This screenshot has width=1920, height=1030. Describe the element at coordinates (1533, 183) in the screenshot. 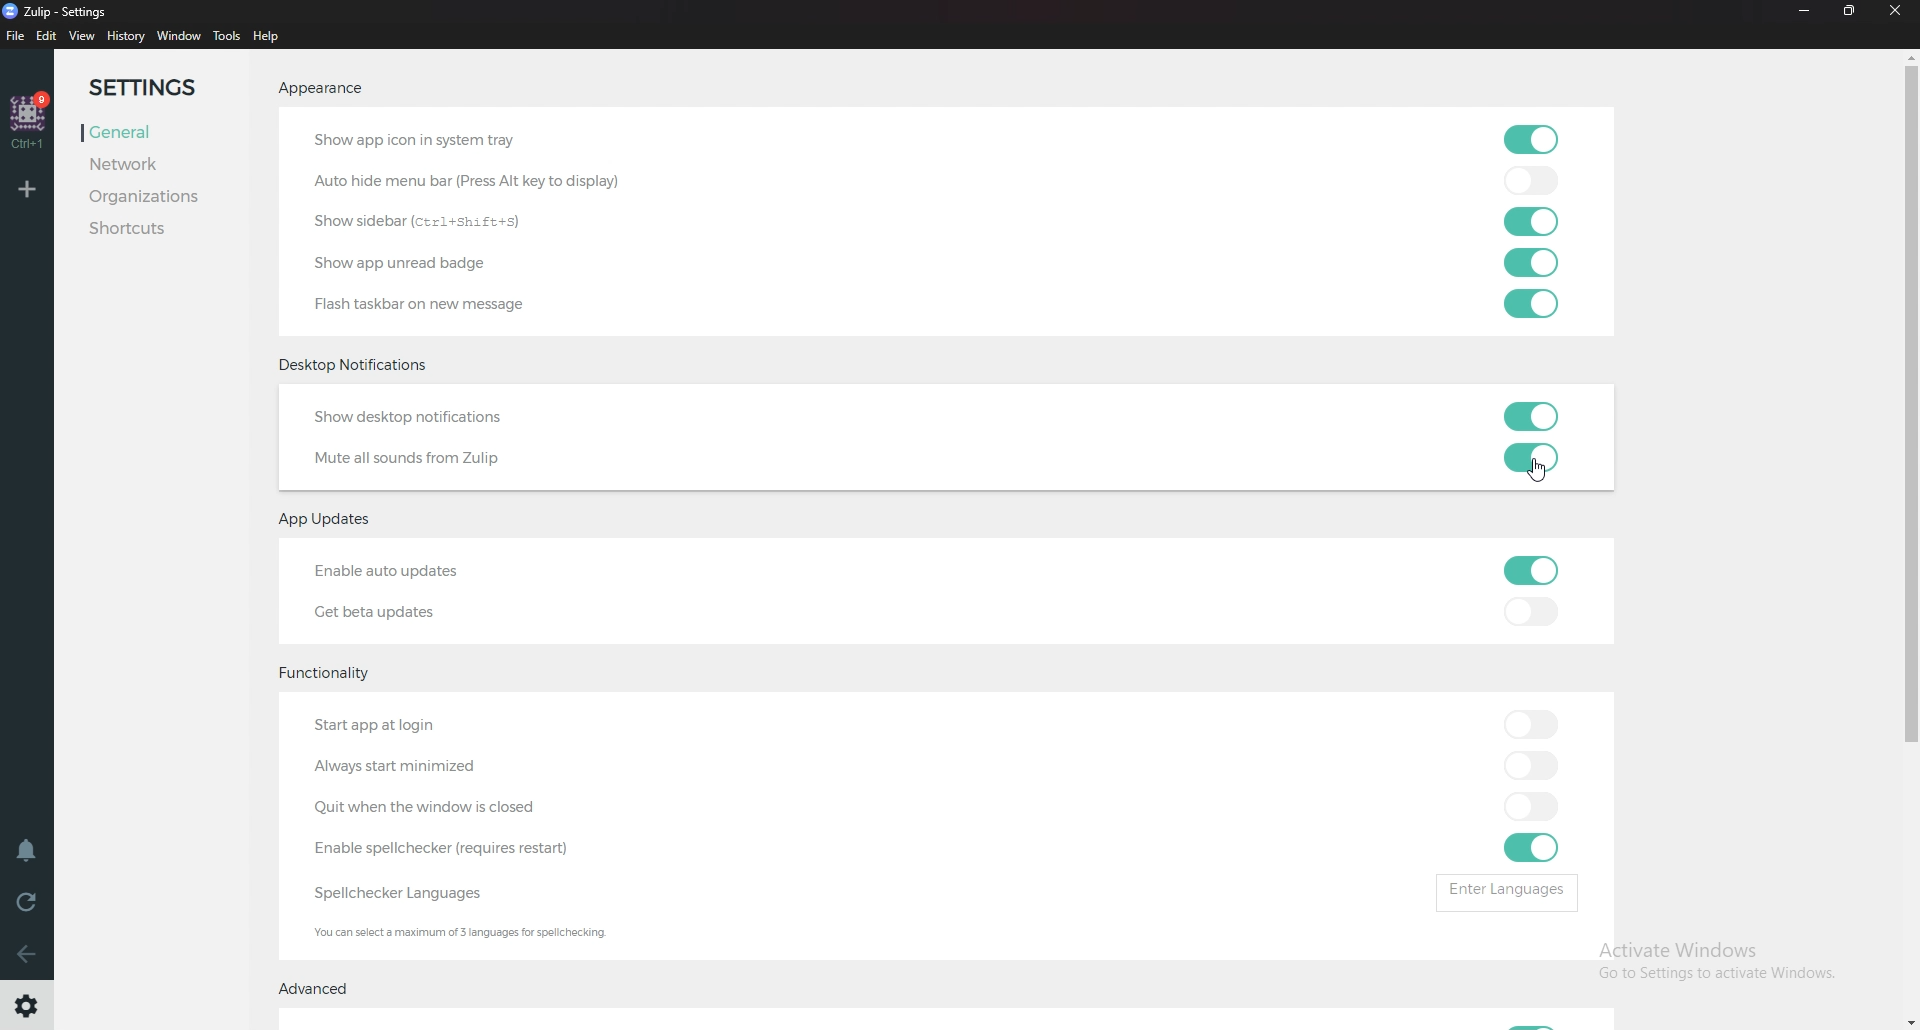

I see `toggle` at that location.